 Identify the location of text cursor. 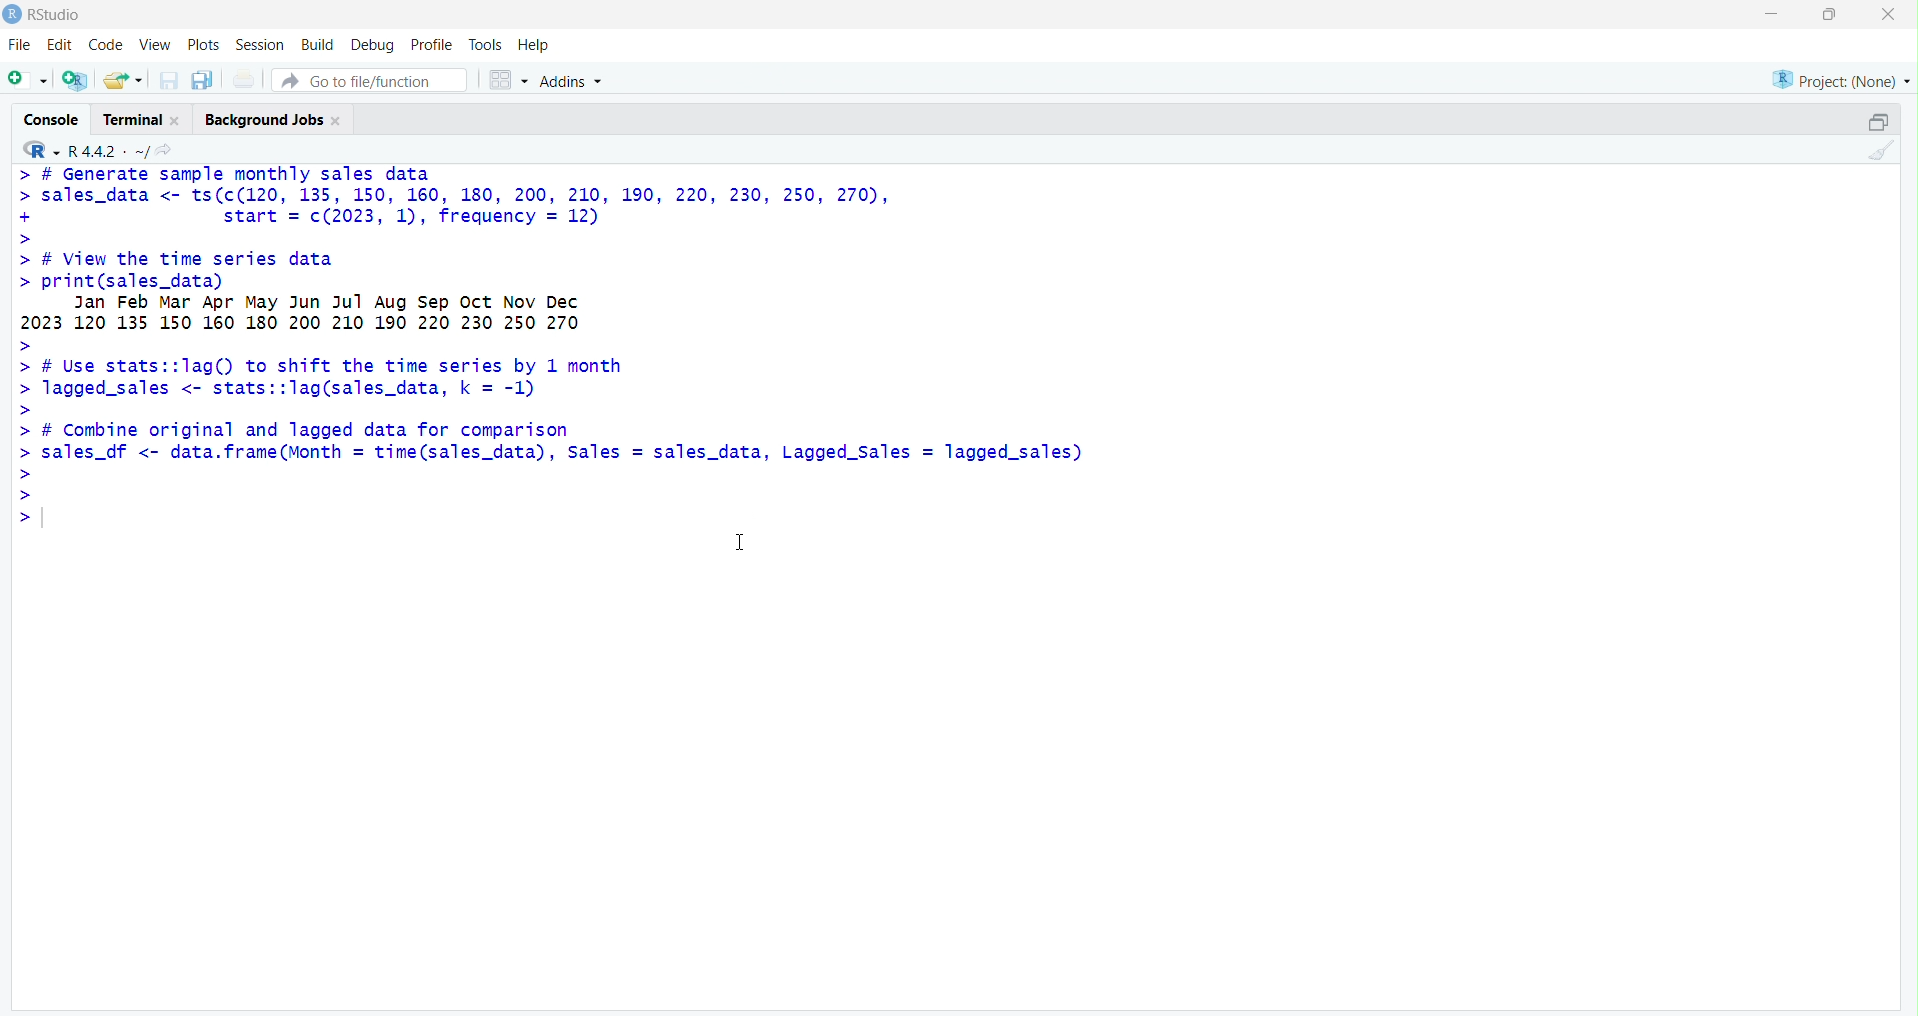
(44, 519).